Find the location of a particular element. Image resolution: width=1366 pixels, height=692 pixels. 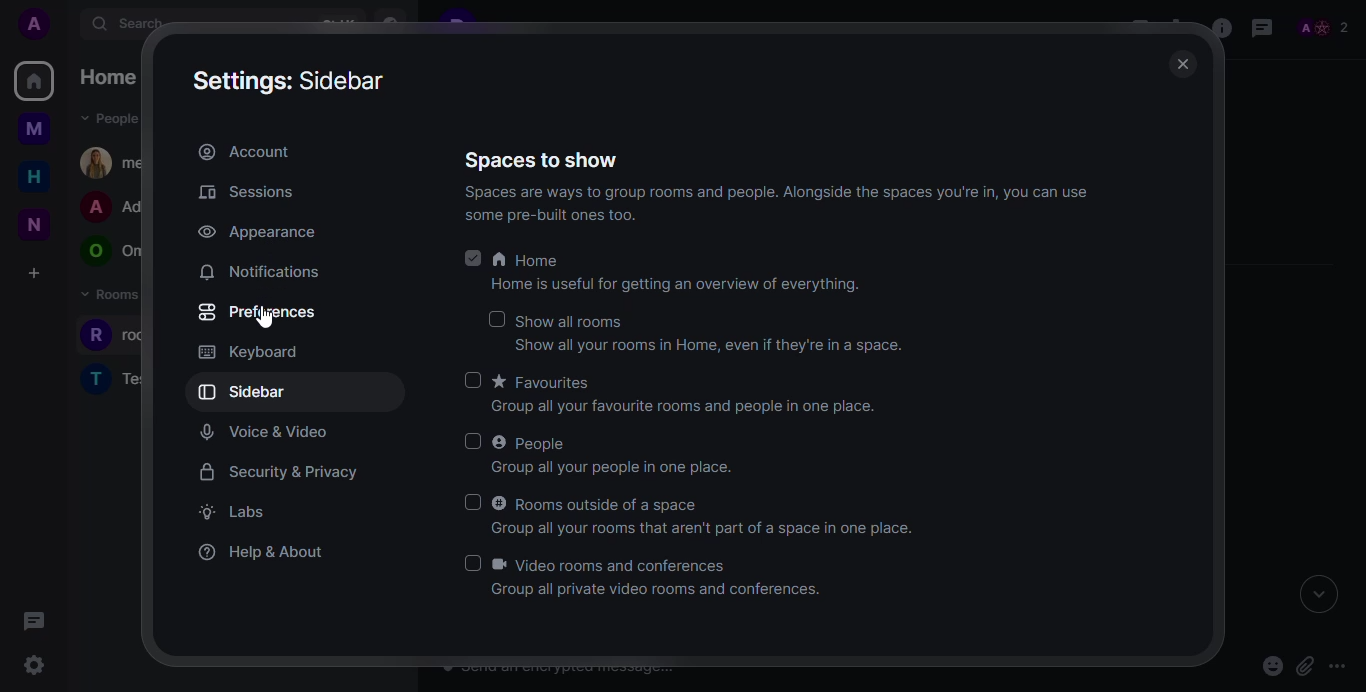

selection box is located at coordinates (495, 320).